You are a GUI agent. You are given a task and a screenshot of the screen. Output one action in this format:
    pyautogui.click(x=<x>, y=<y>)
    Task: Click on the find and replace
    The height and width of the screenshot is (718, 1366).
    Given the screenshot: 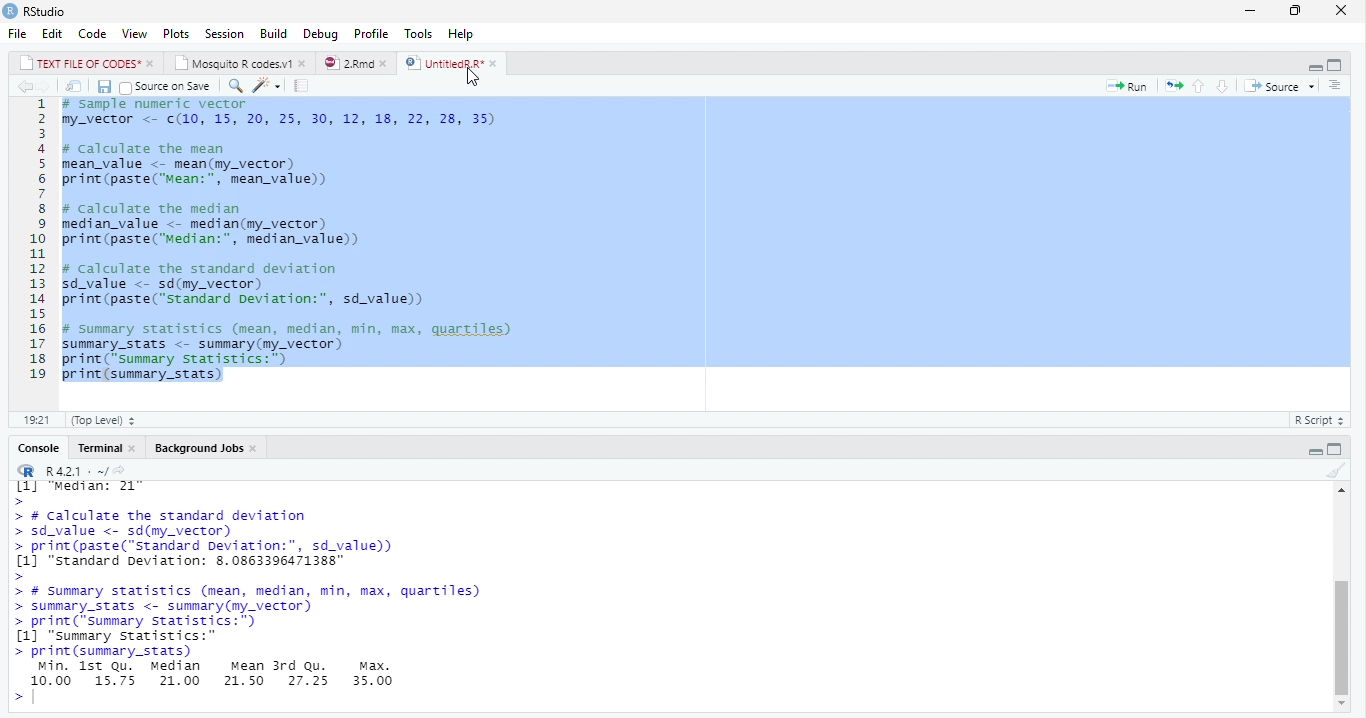 What is the action you would take?
    pyautogui.click(x=238, y=87)
    